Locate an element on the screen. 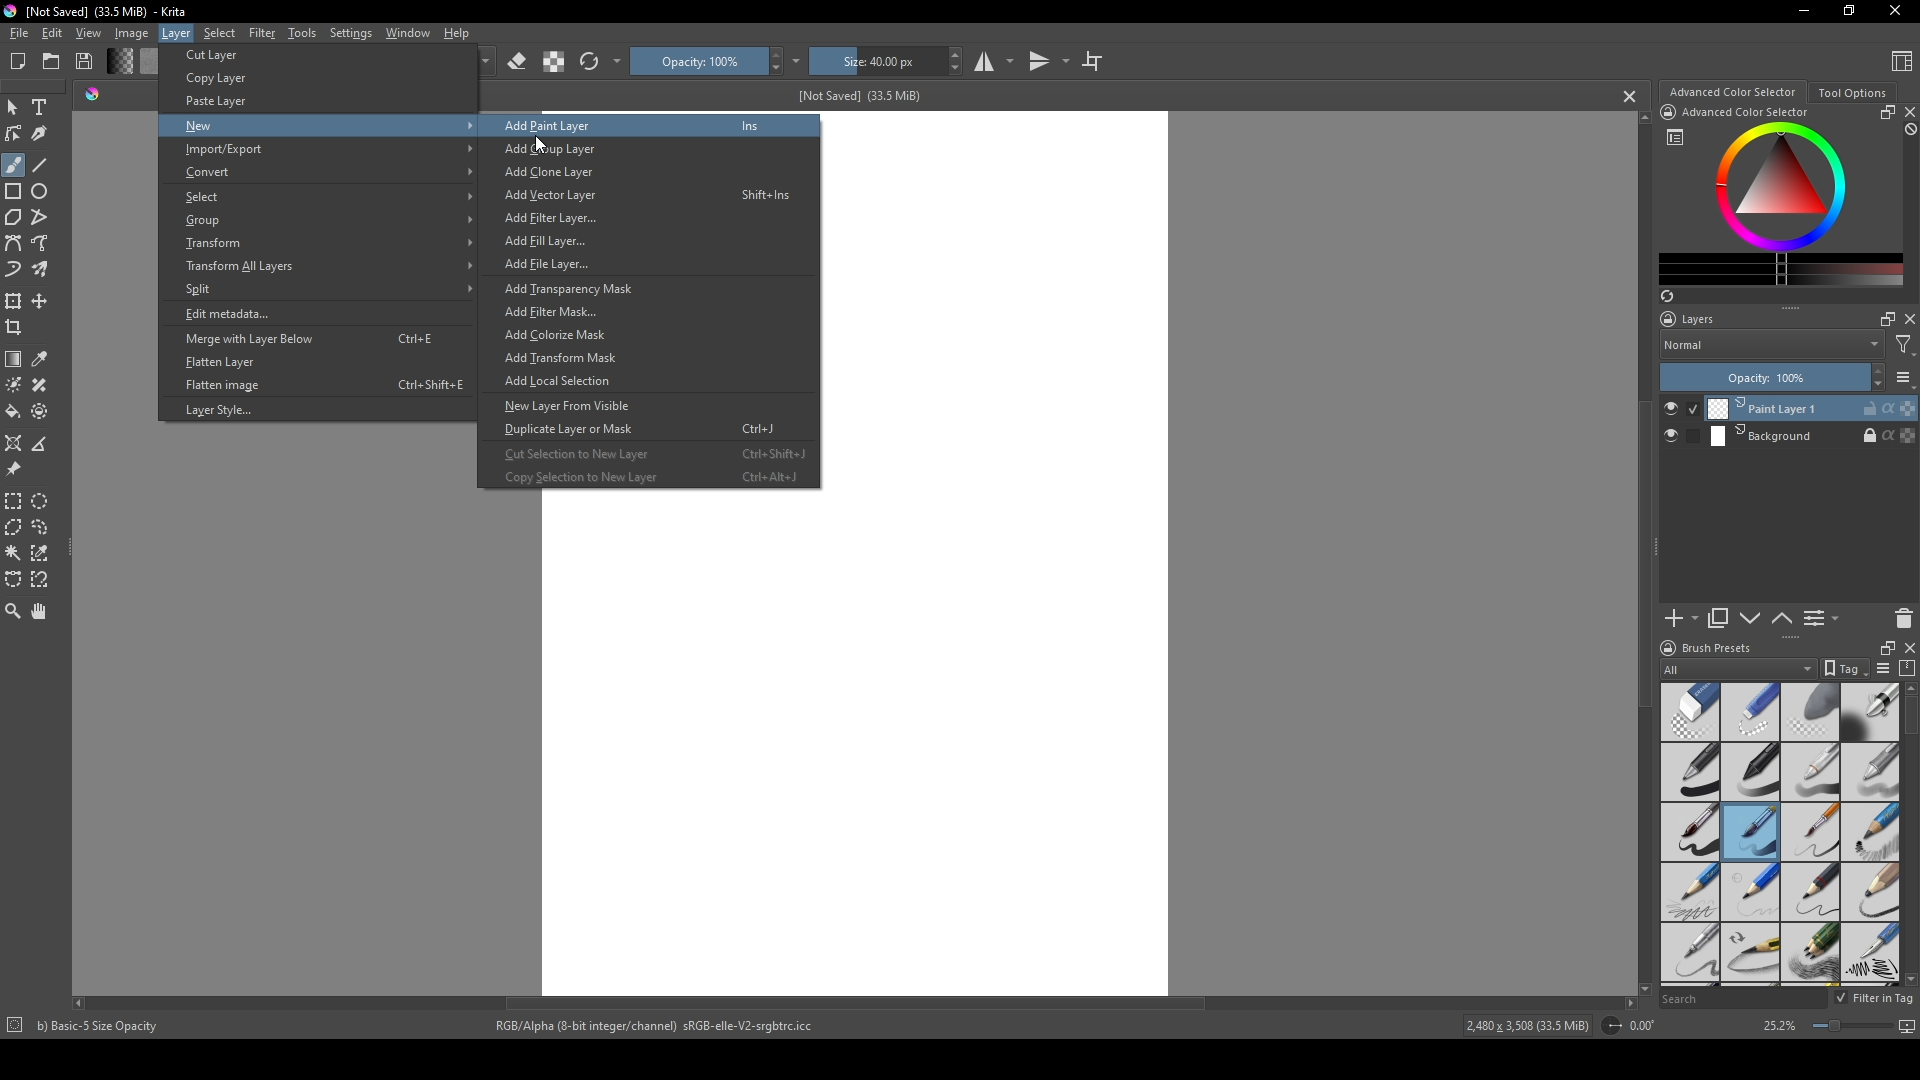 Image resolution: width=1920 pixels, height=1080 pixels. elliptical is located at coordinates (44, 500).